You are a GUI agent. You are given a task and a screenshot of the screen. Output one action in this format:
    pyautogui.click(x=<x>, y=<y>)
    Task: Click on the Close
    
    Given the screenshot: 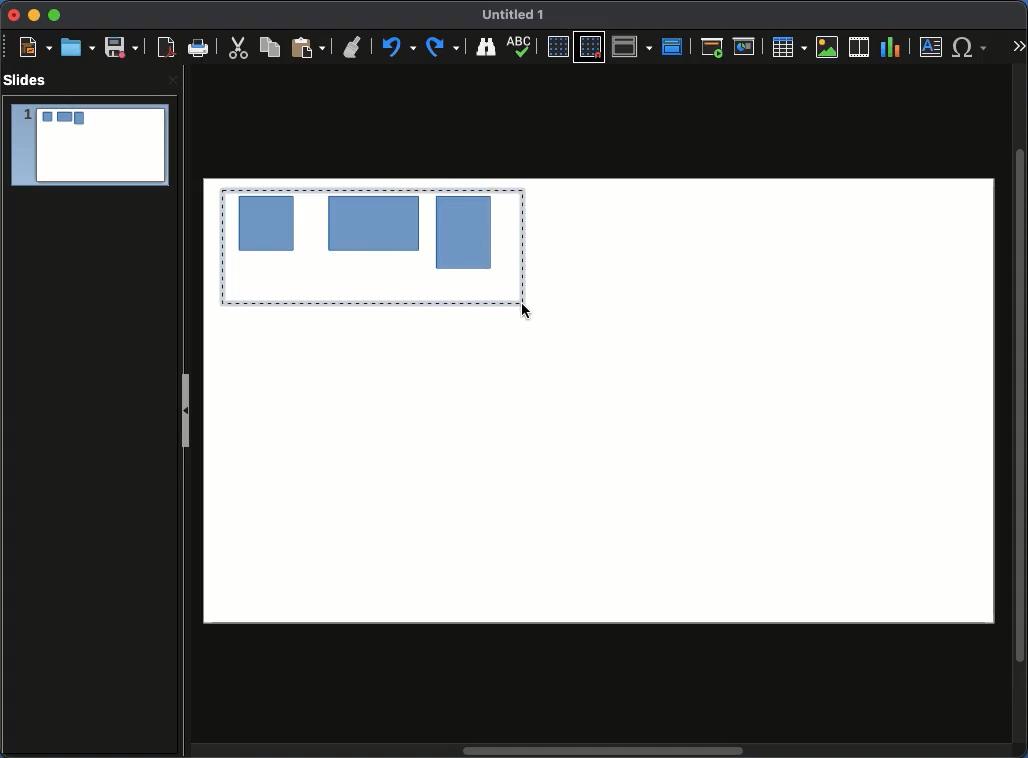 What is the action you would take?
    pyautogui.click(x=14, y=16)
    